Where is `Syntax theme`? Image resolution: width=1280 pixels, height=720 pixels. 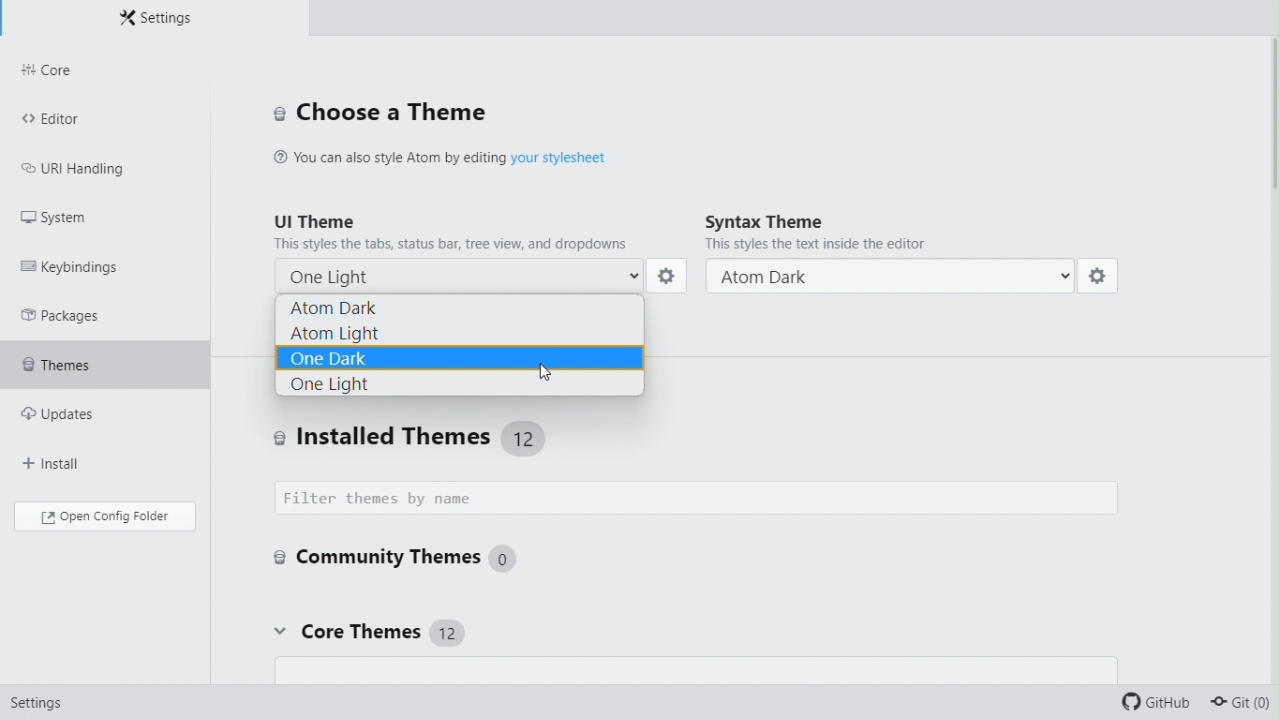
Syntax theme is located at coordinates (878, 235).